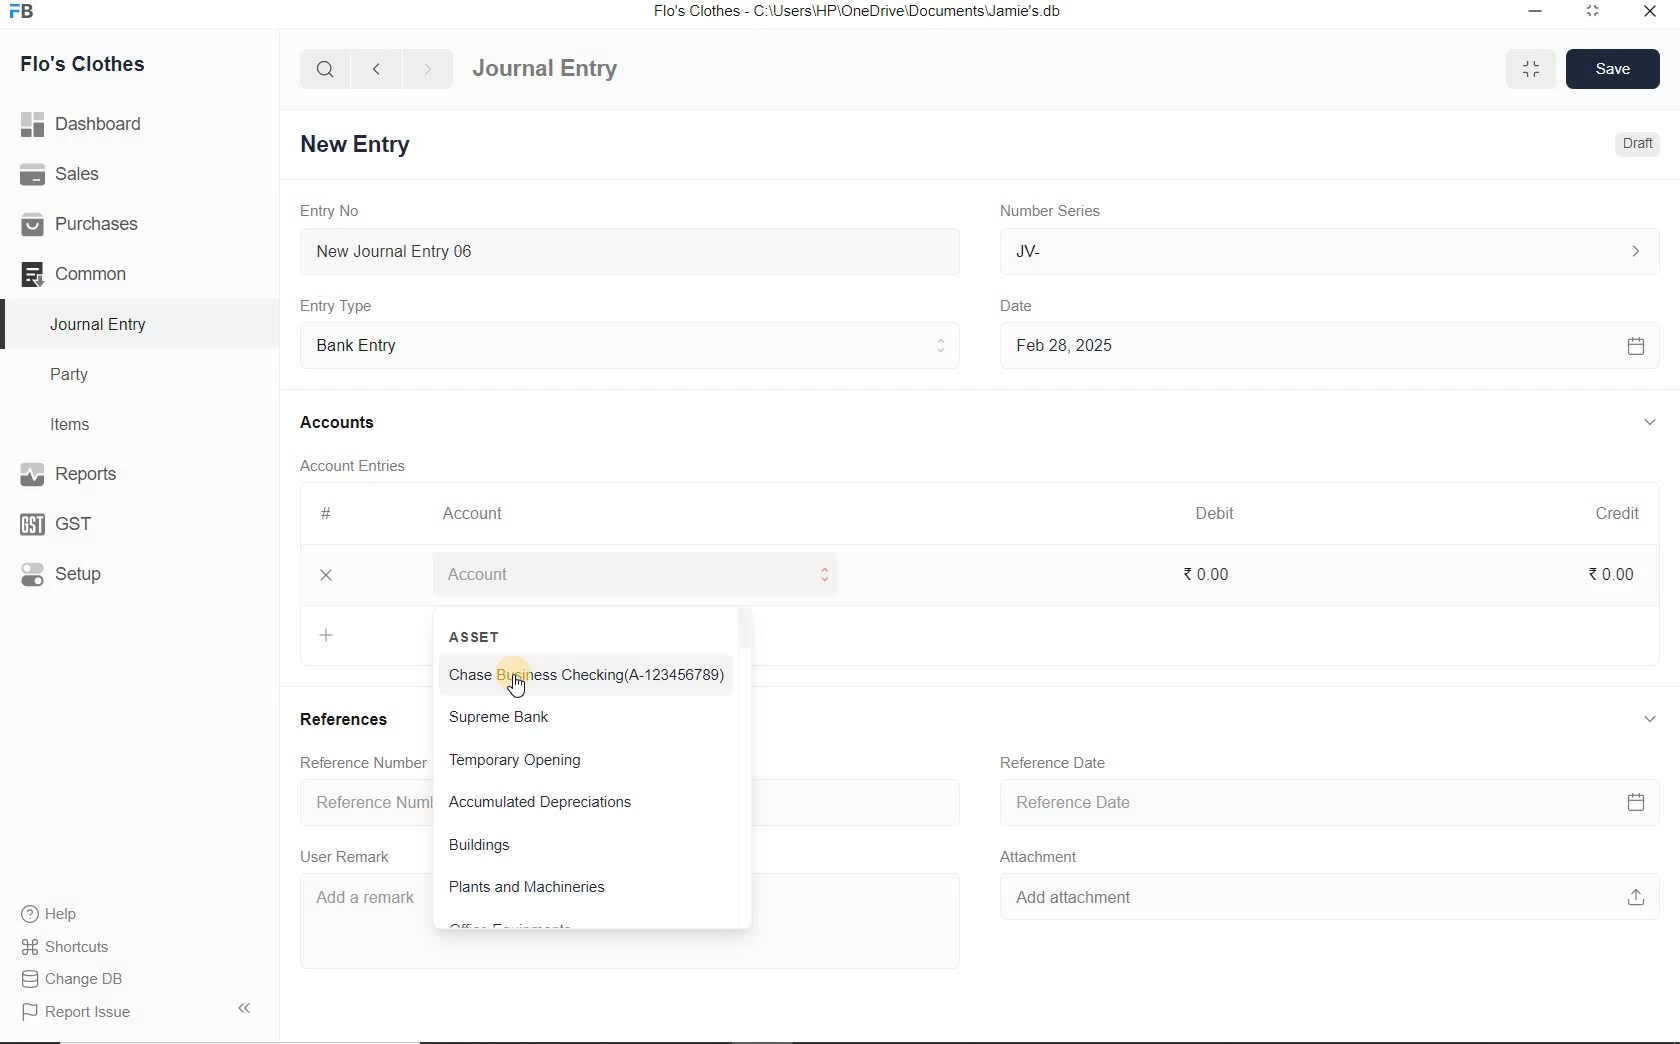 The image size is (1680, 1044). Describe the element at coordinates (1057, 764) in the screenshot. I see `Reference Date` at that location.